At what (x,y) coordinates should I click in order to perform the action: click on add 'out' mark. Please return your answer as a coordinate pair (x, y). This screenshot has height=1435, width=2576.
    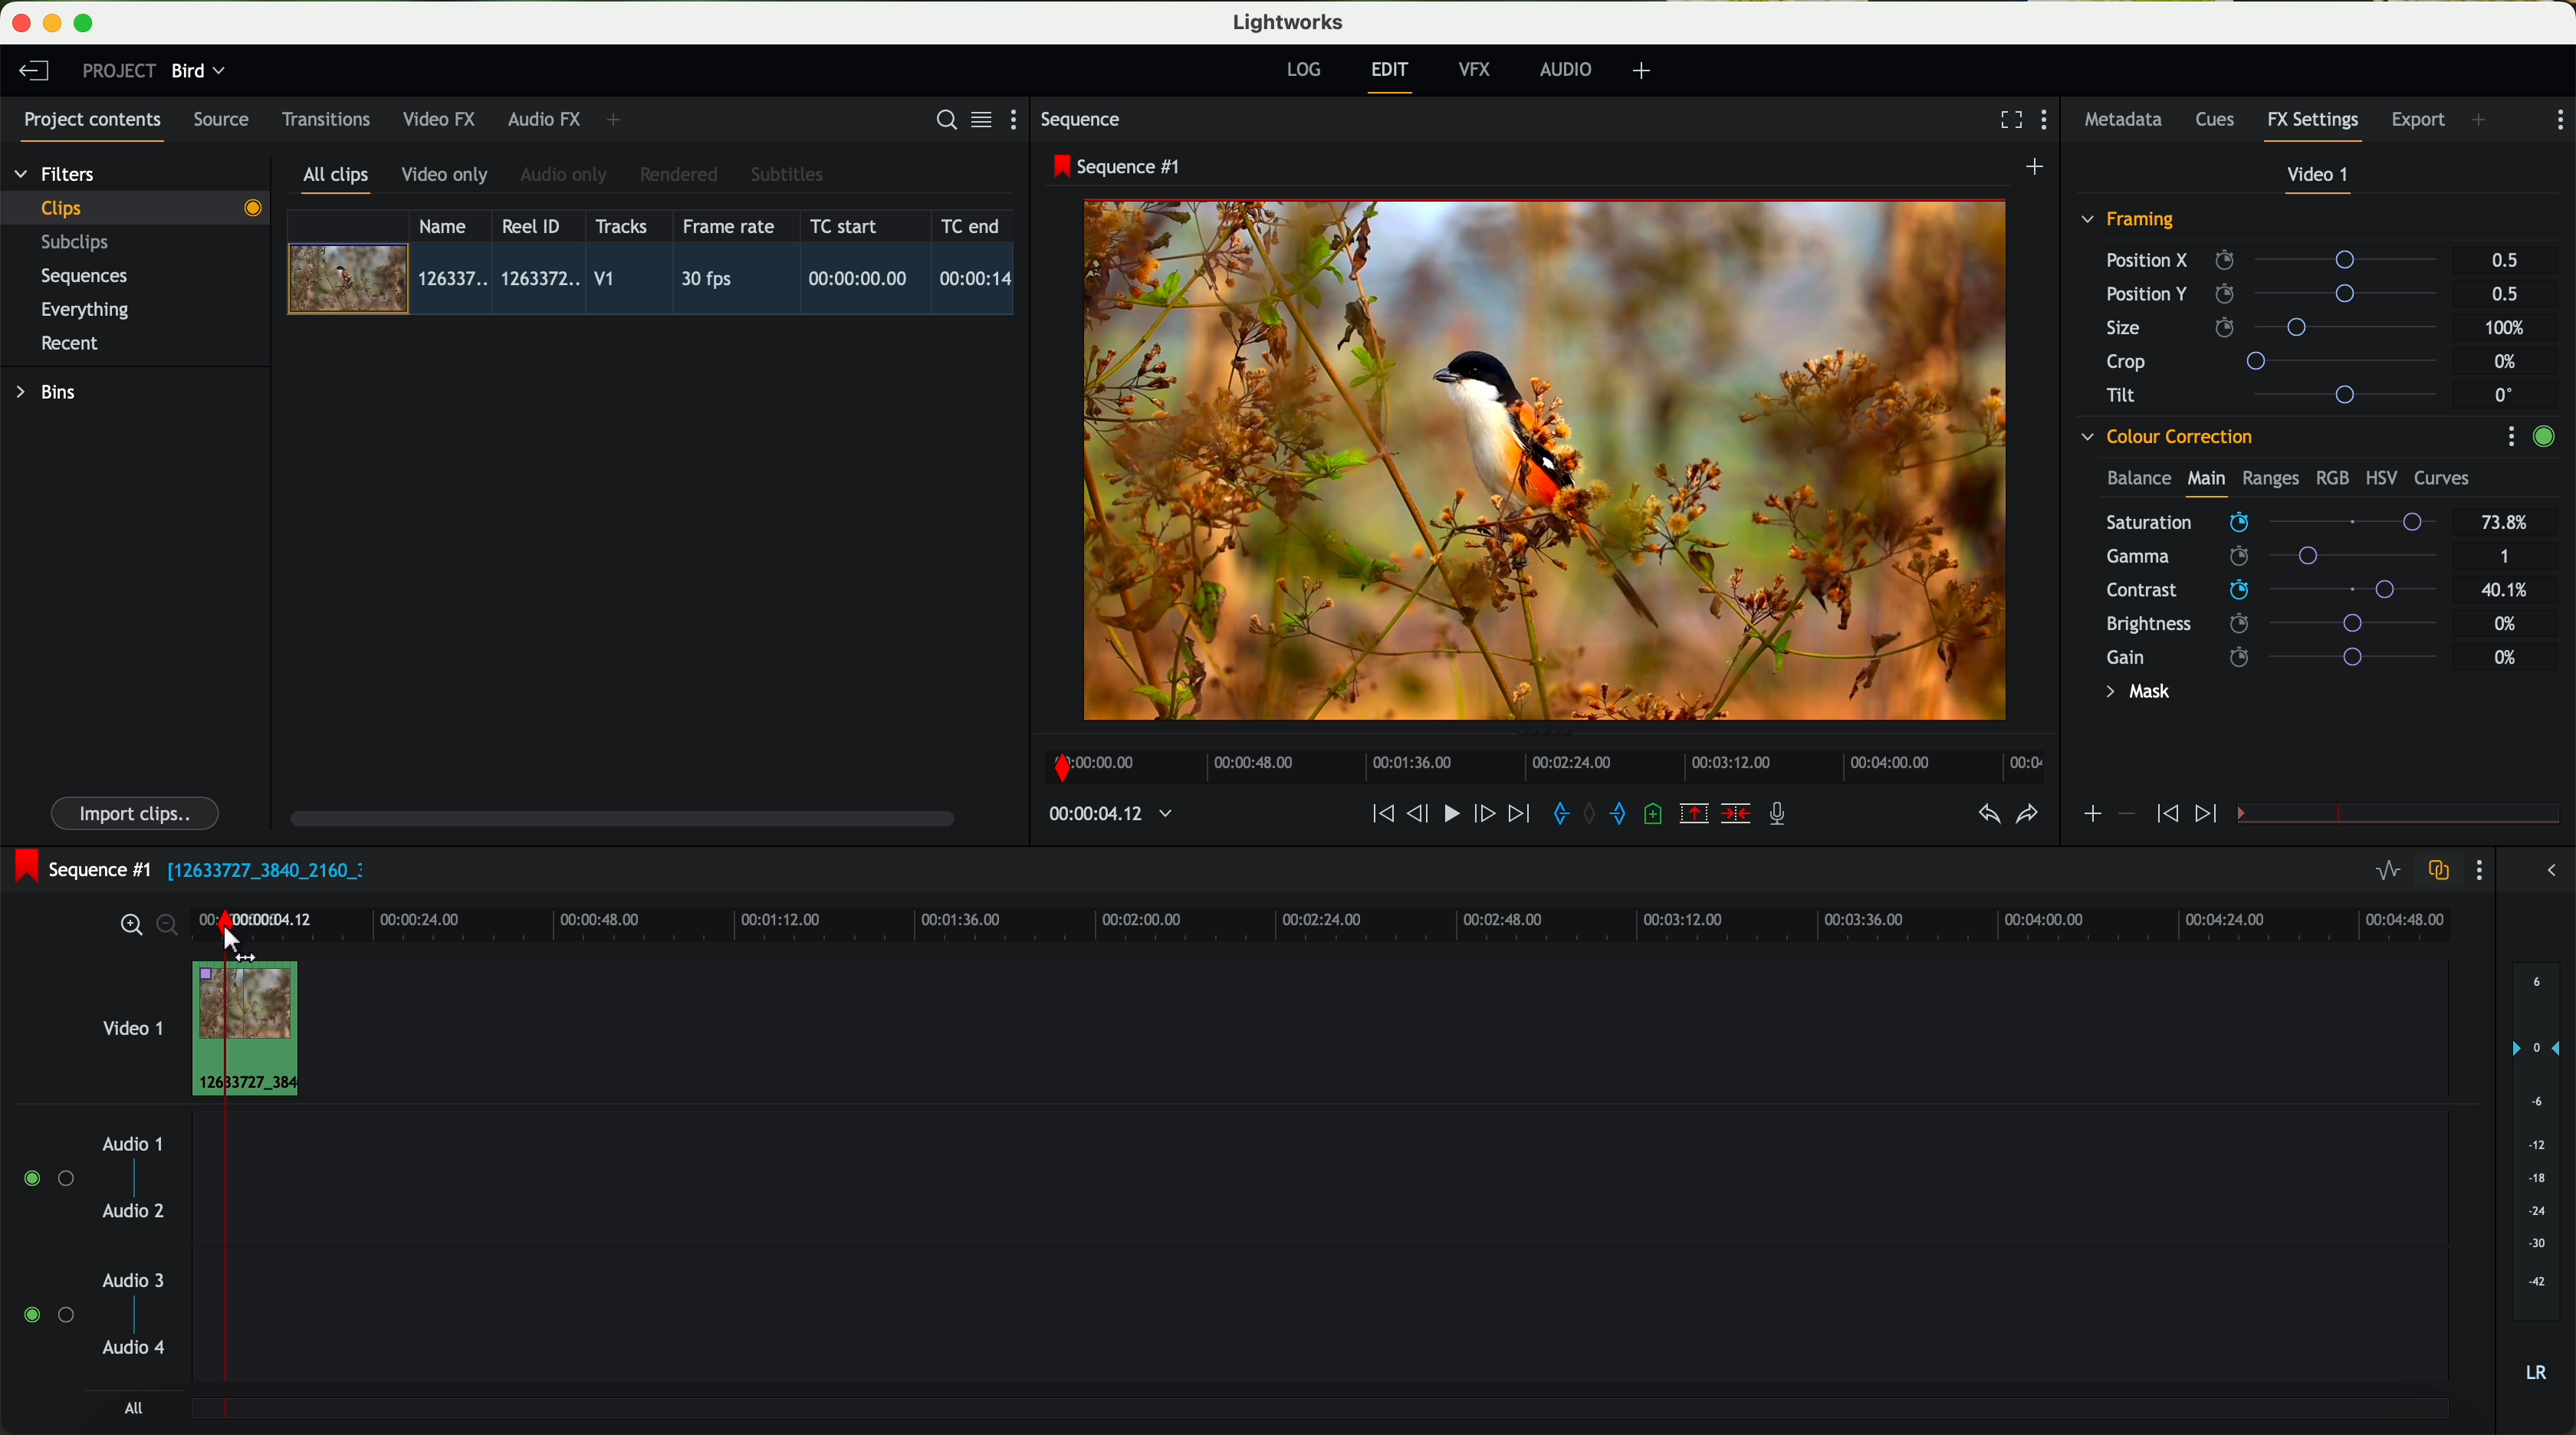
    Looking at the image, I should click on (1628, 812).